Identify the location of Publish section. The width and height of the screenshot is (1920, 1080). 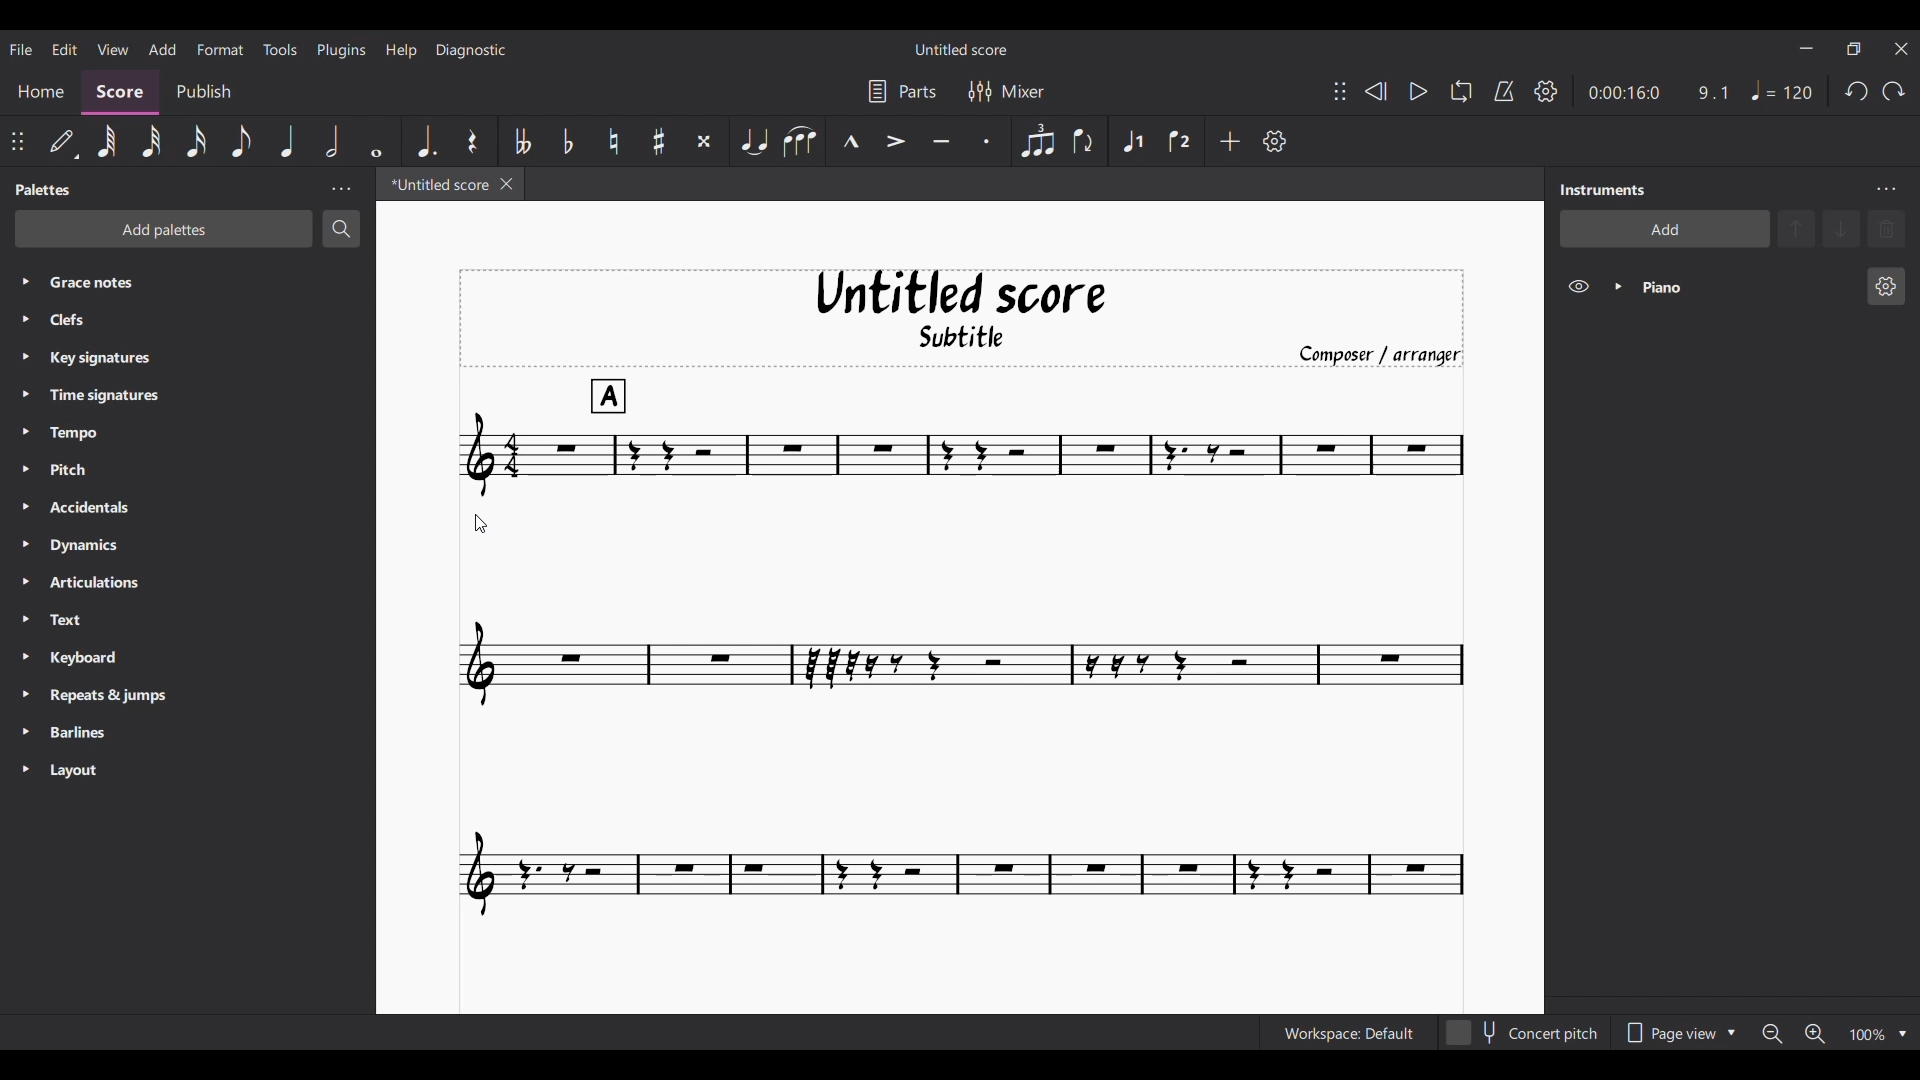
(206, 88).